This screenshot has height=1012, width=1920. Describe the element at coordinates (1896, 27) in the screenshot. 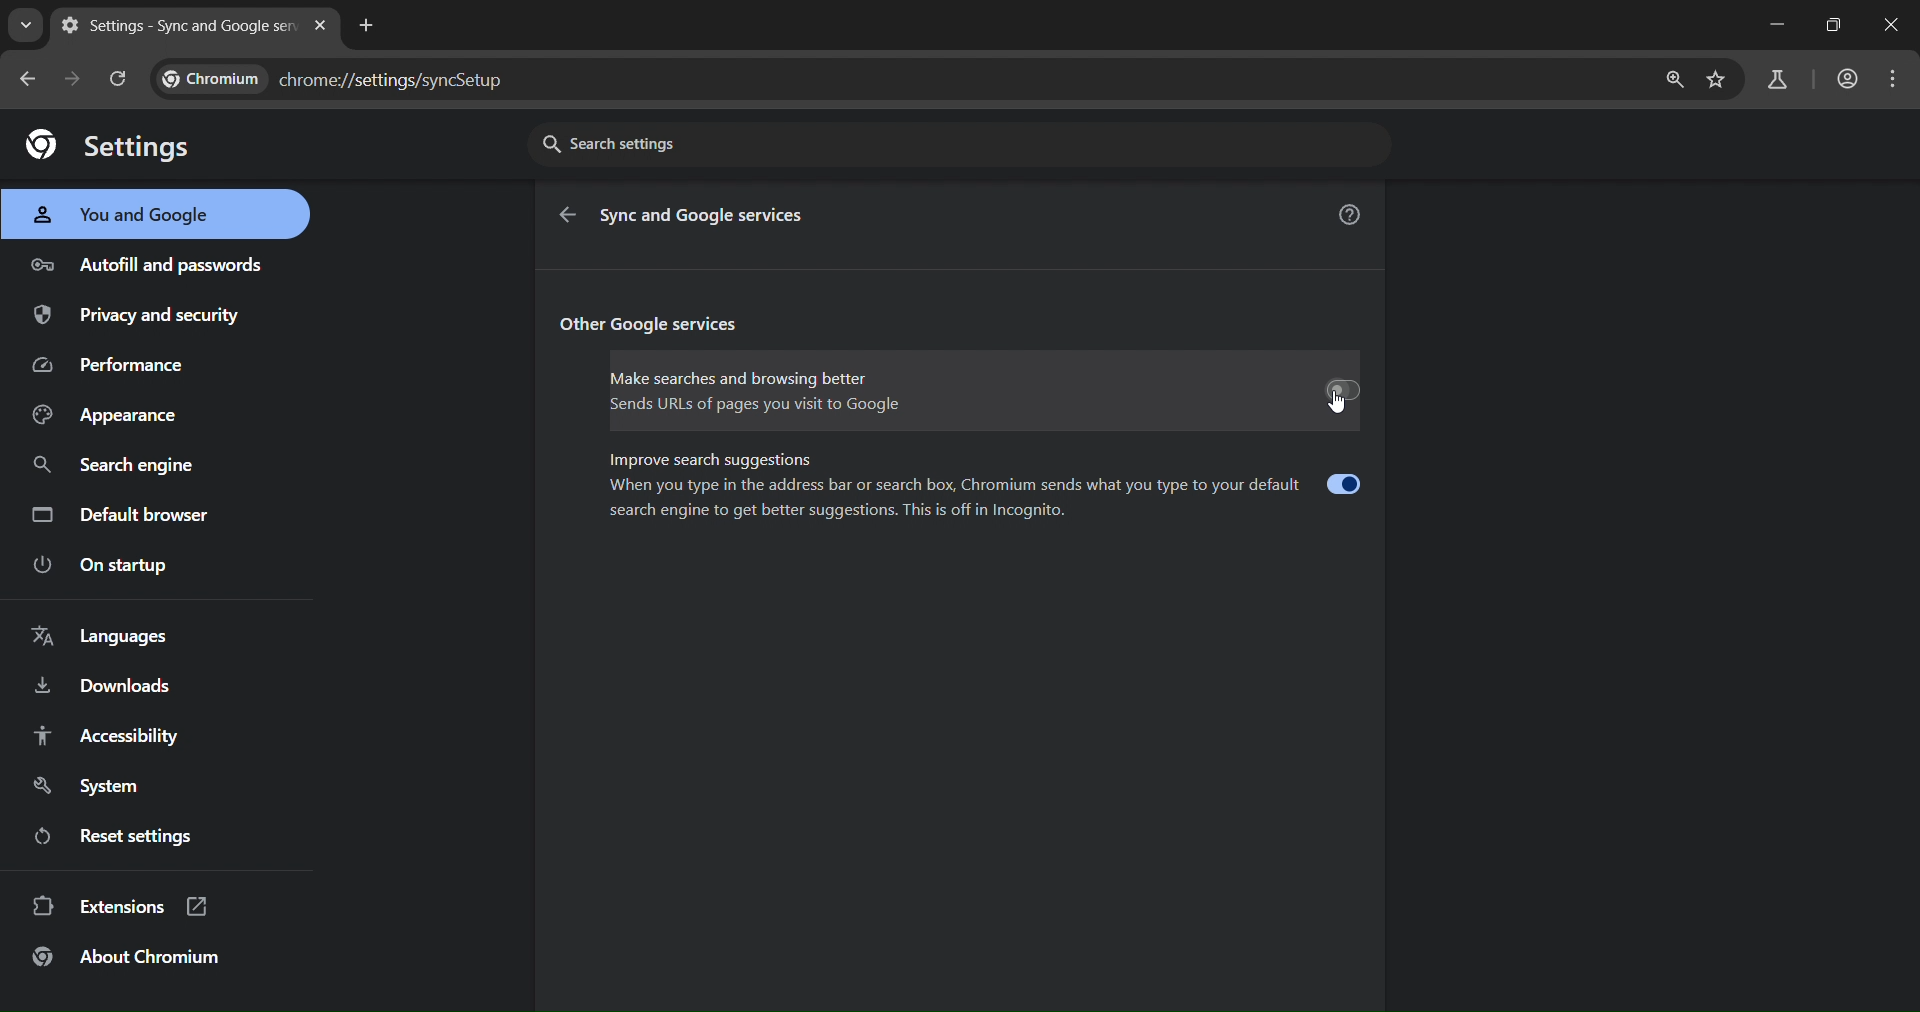

I see `close` at that location.